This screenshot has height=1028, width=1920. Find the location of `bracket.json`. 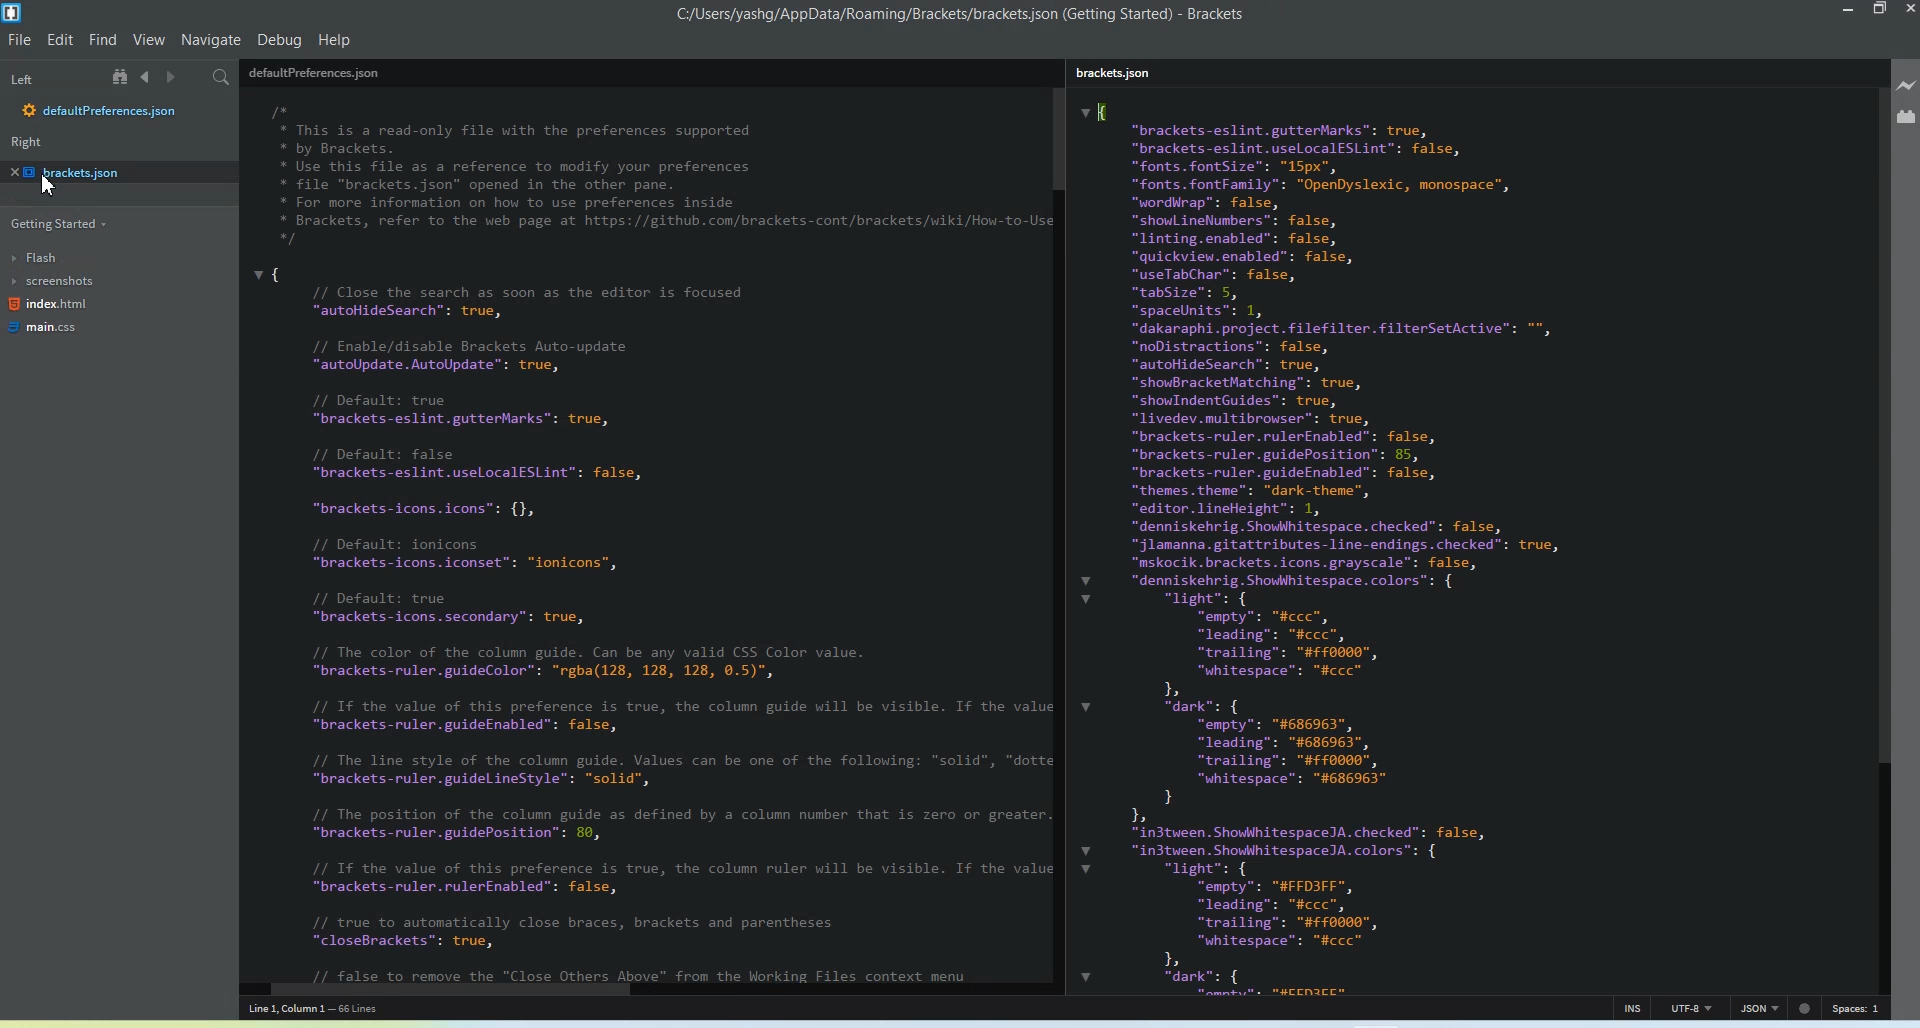

bracket.json is located at coordinates (112, 171).